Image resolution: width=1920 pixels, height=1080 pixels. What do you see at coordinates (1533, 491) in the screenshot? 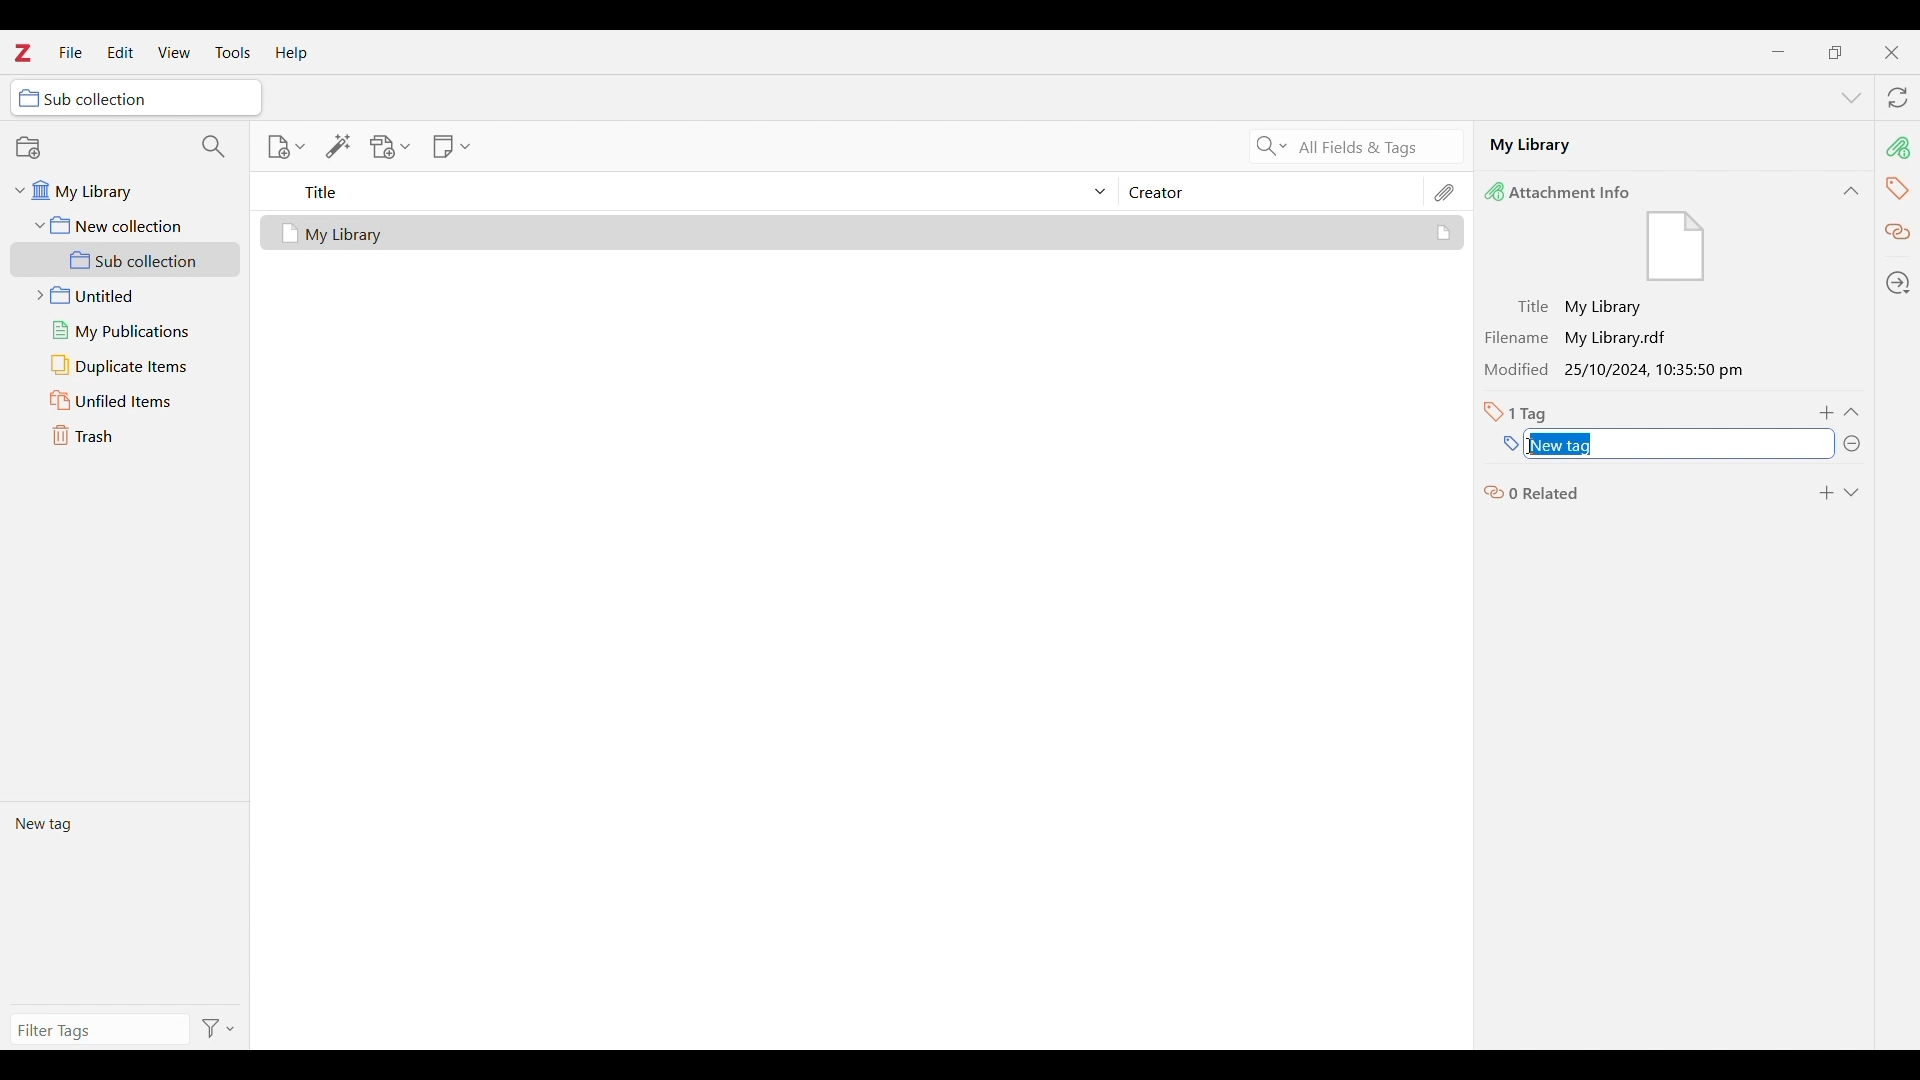
I see `0 related` at bounding box center [1533, 491].